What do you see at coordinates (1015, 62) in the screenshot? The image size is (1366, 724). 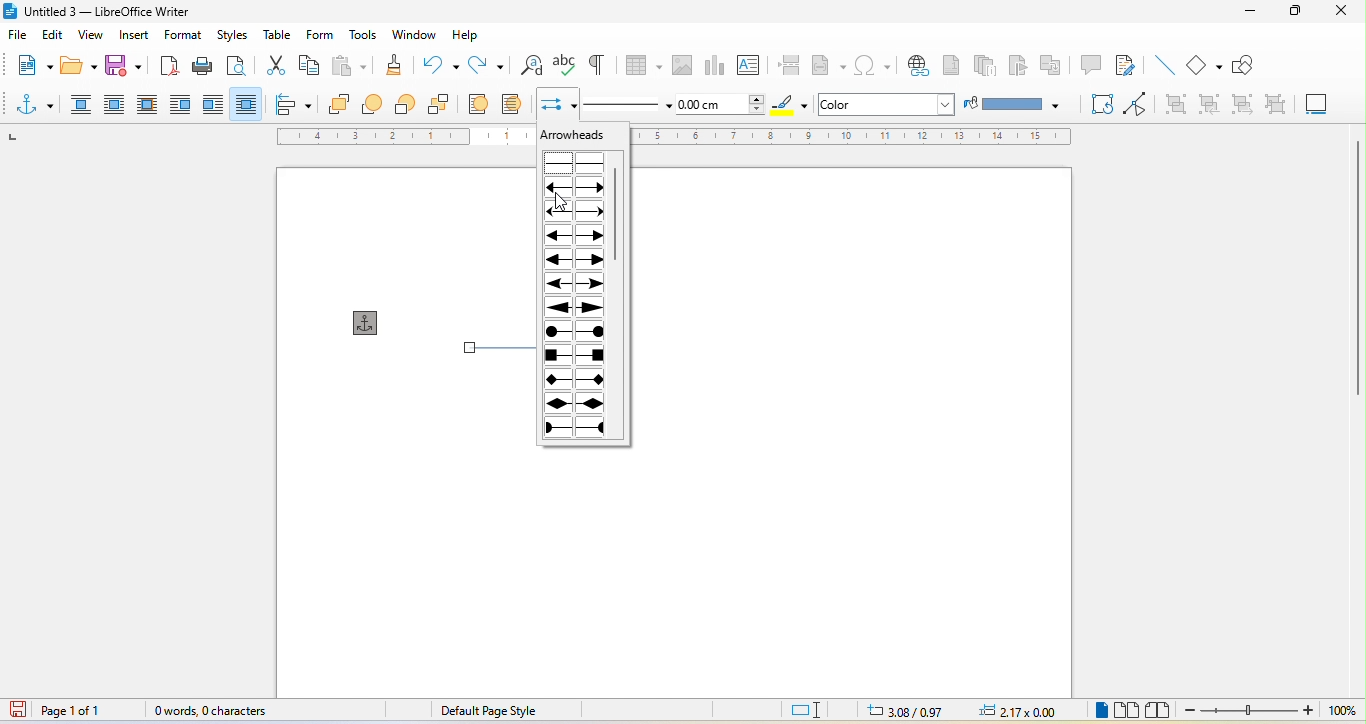 I see `bookmark` at bounding box center [1015, 62].